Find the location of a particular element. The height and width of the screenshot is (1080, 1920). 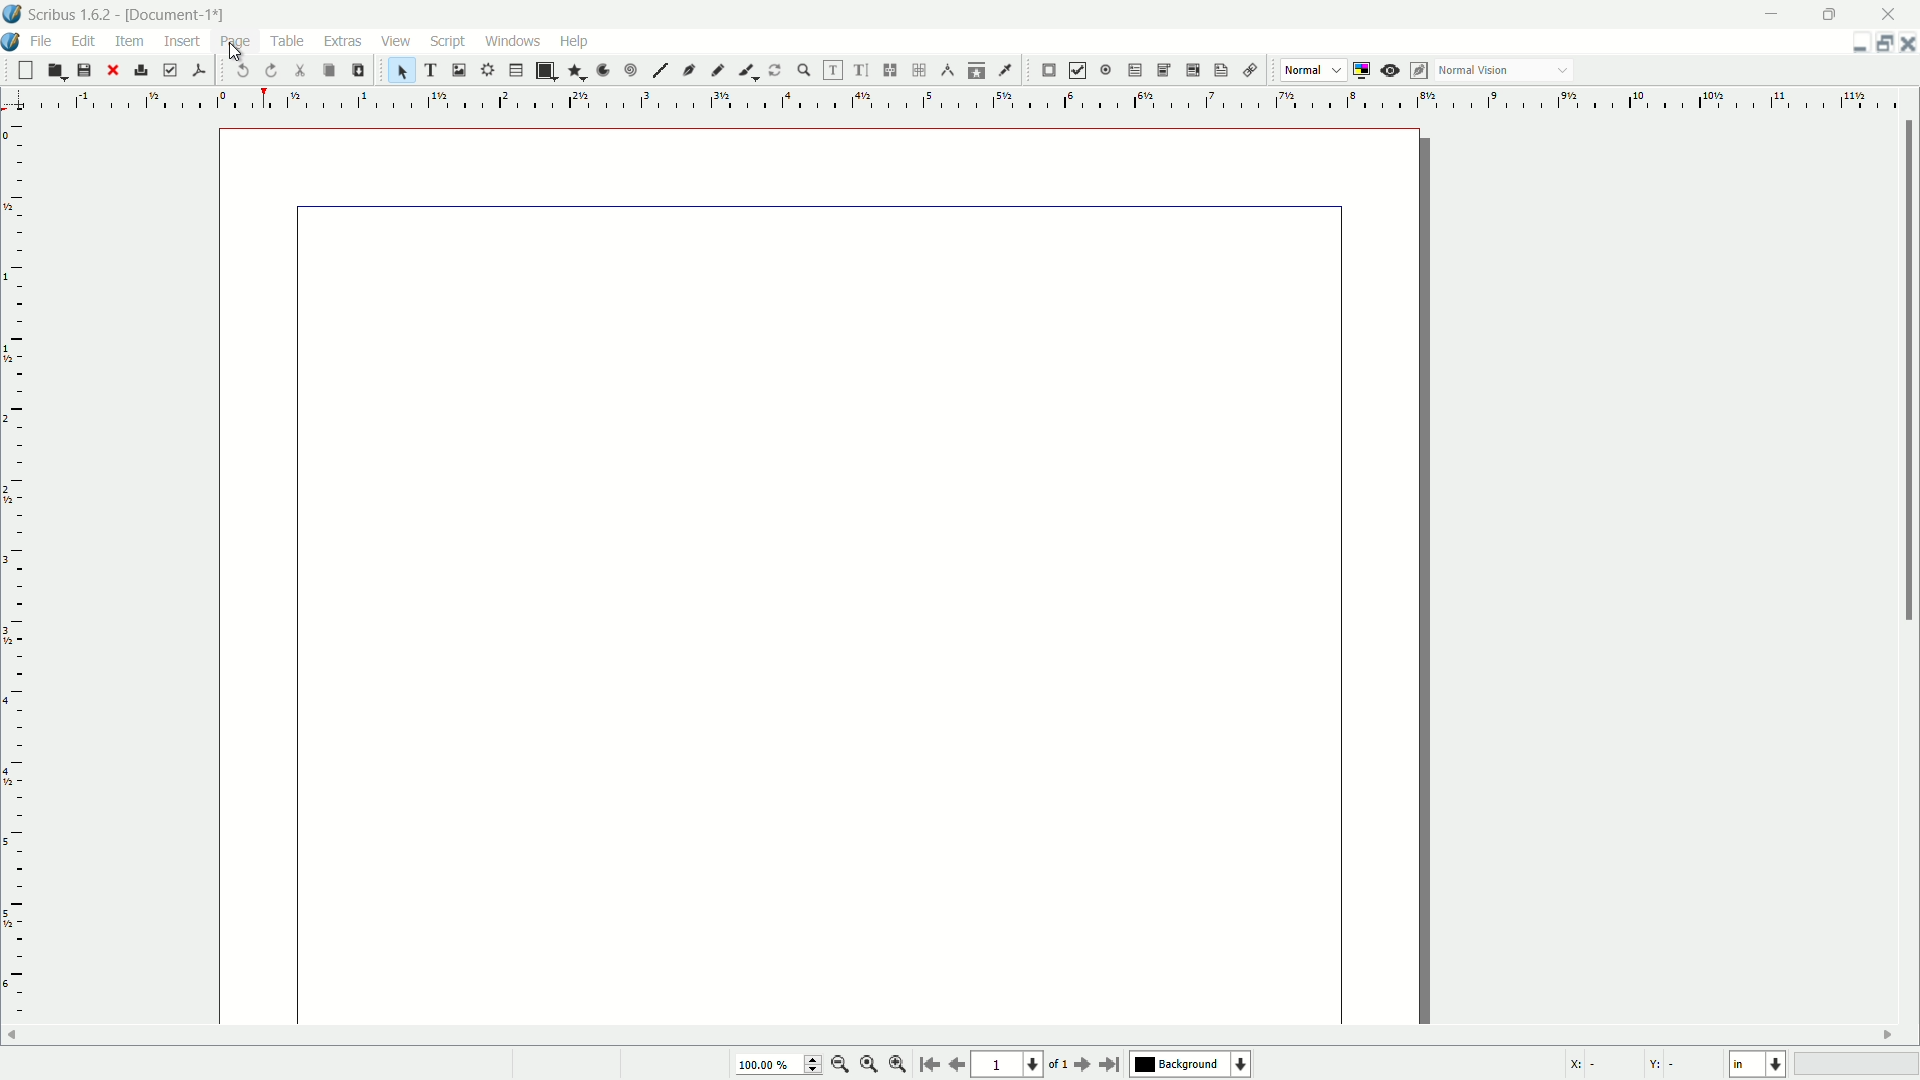

guide manager is located at coordinates (1853, 44).